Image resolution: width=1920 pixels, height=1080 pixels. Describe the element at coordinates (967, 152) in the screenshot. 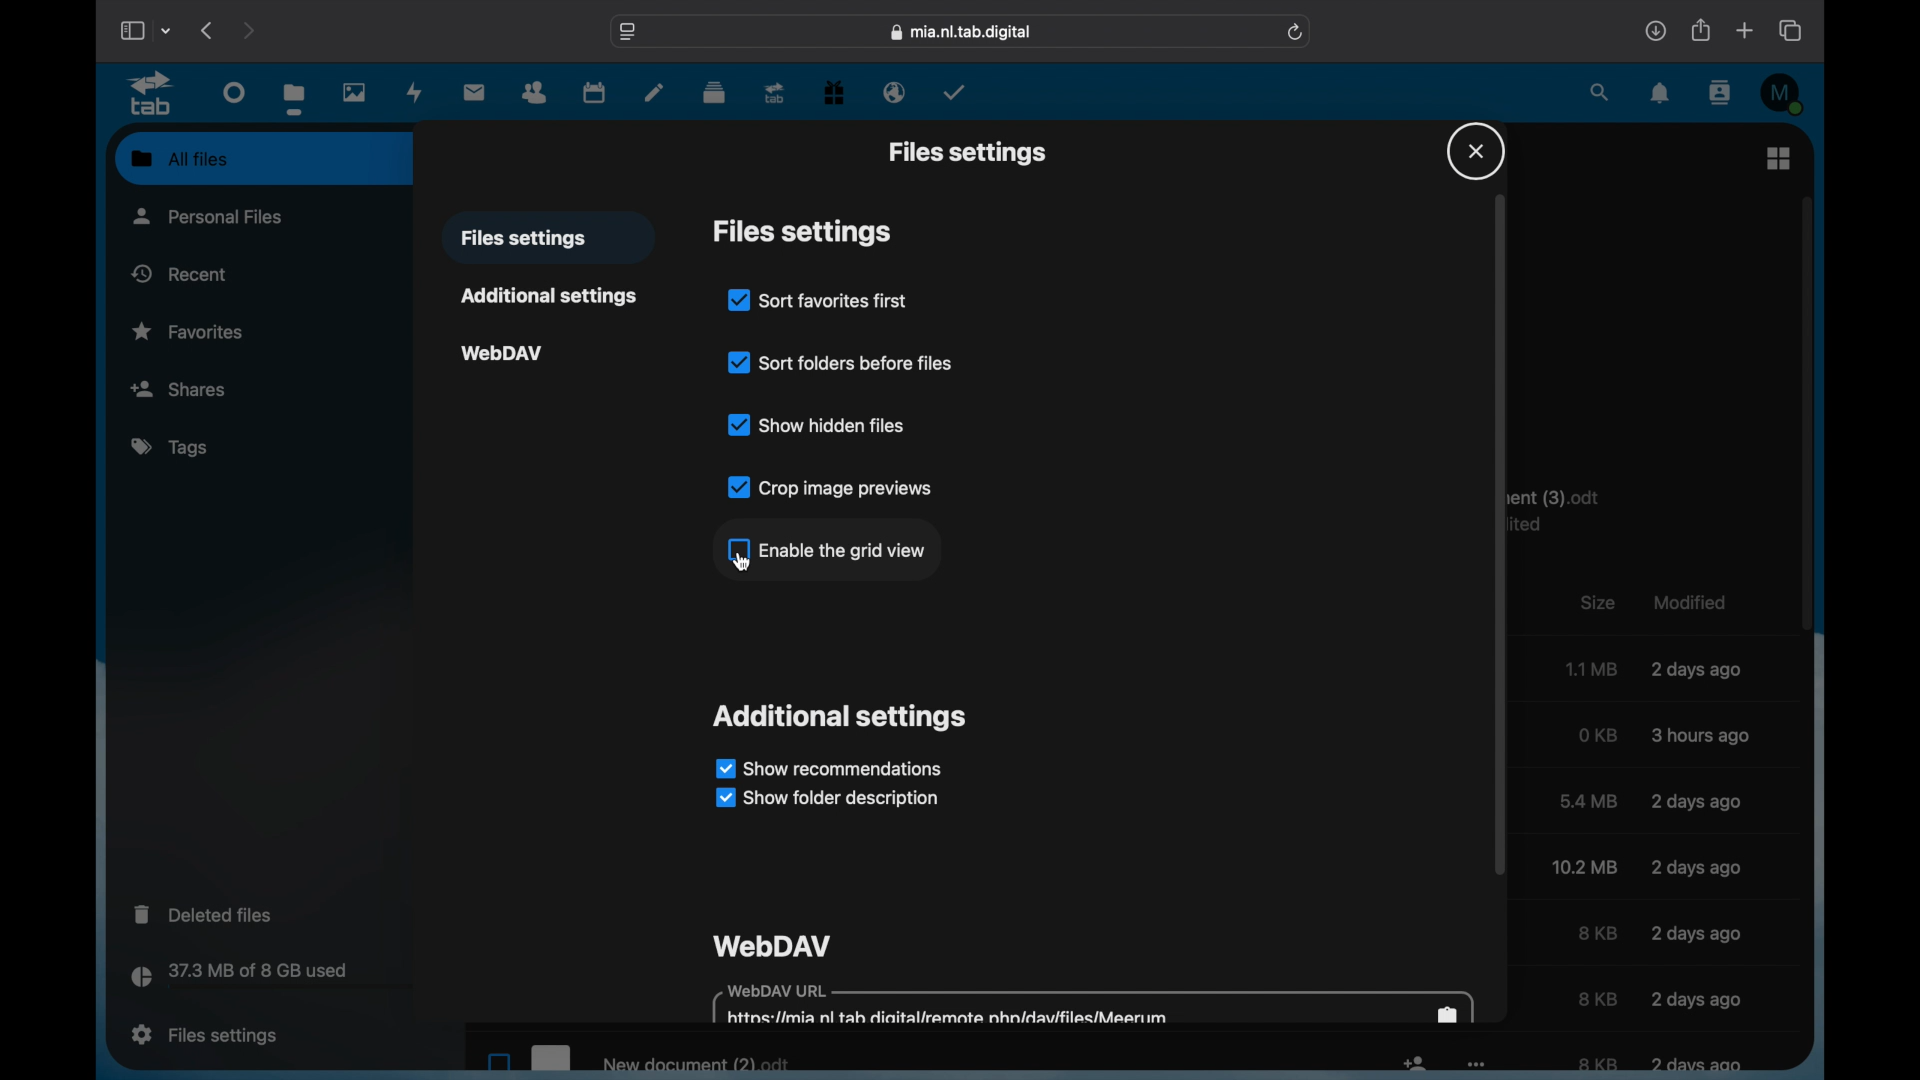

I see `files settings` at that location.